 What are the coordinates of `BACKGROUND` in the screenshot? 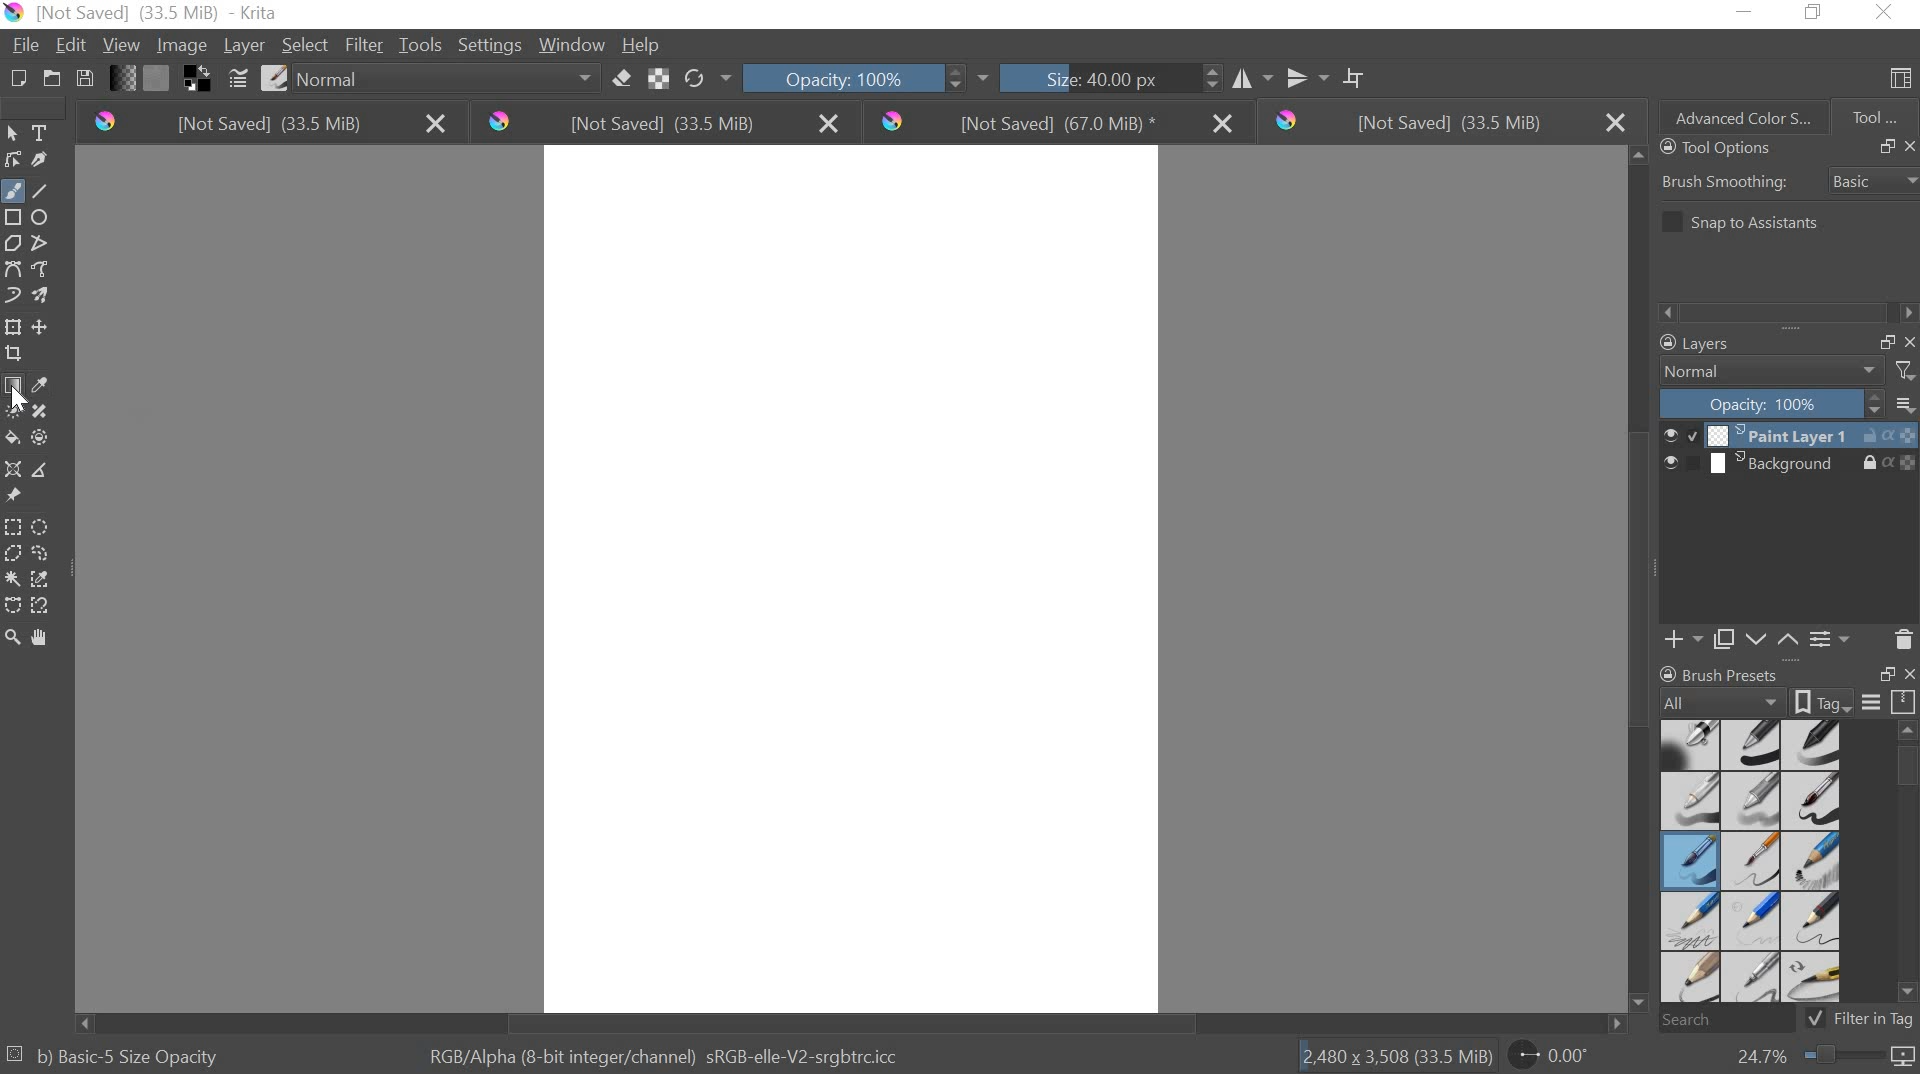 It's located at (1789, 466).